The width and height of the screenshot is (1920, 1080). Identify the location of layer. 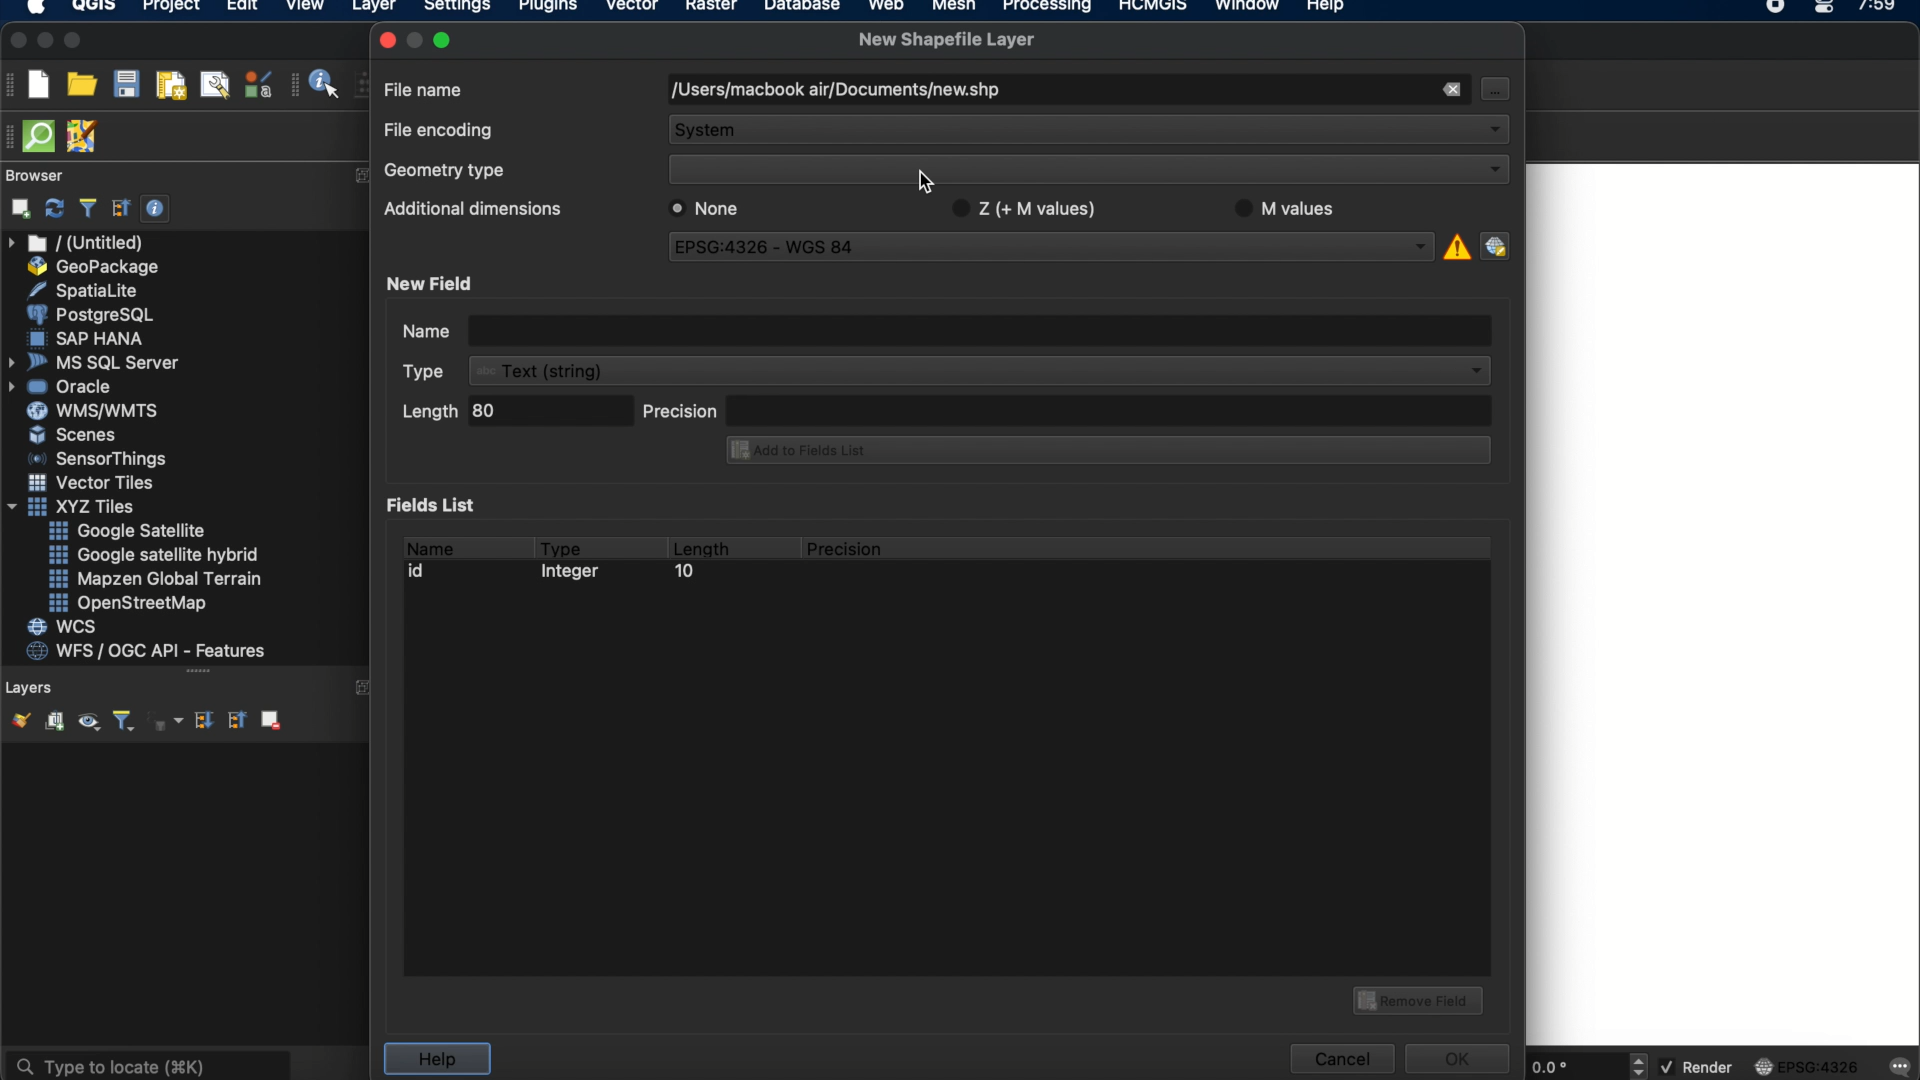
(374, 10).